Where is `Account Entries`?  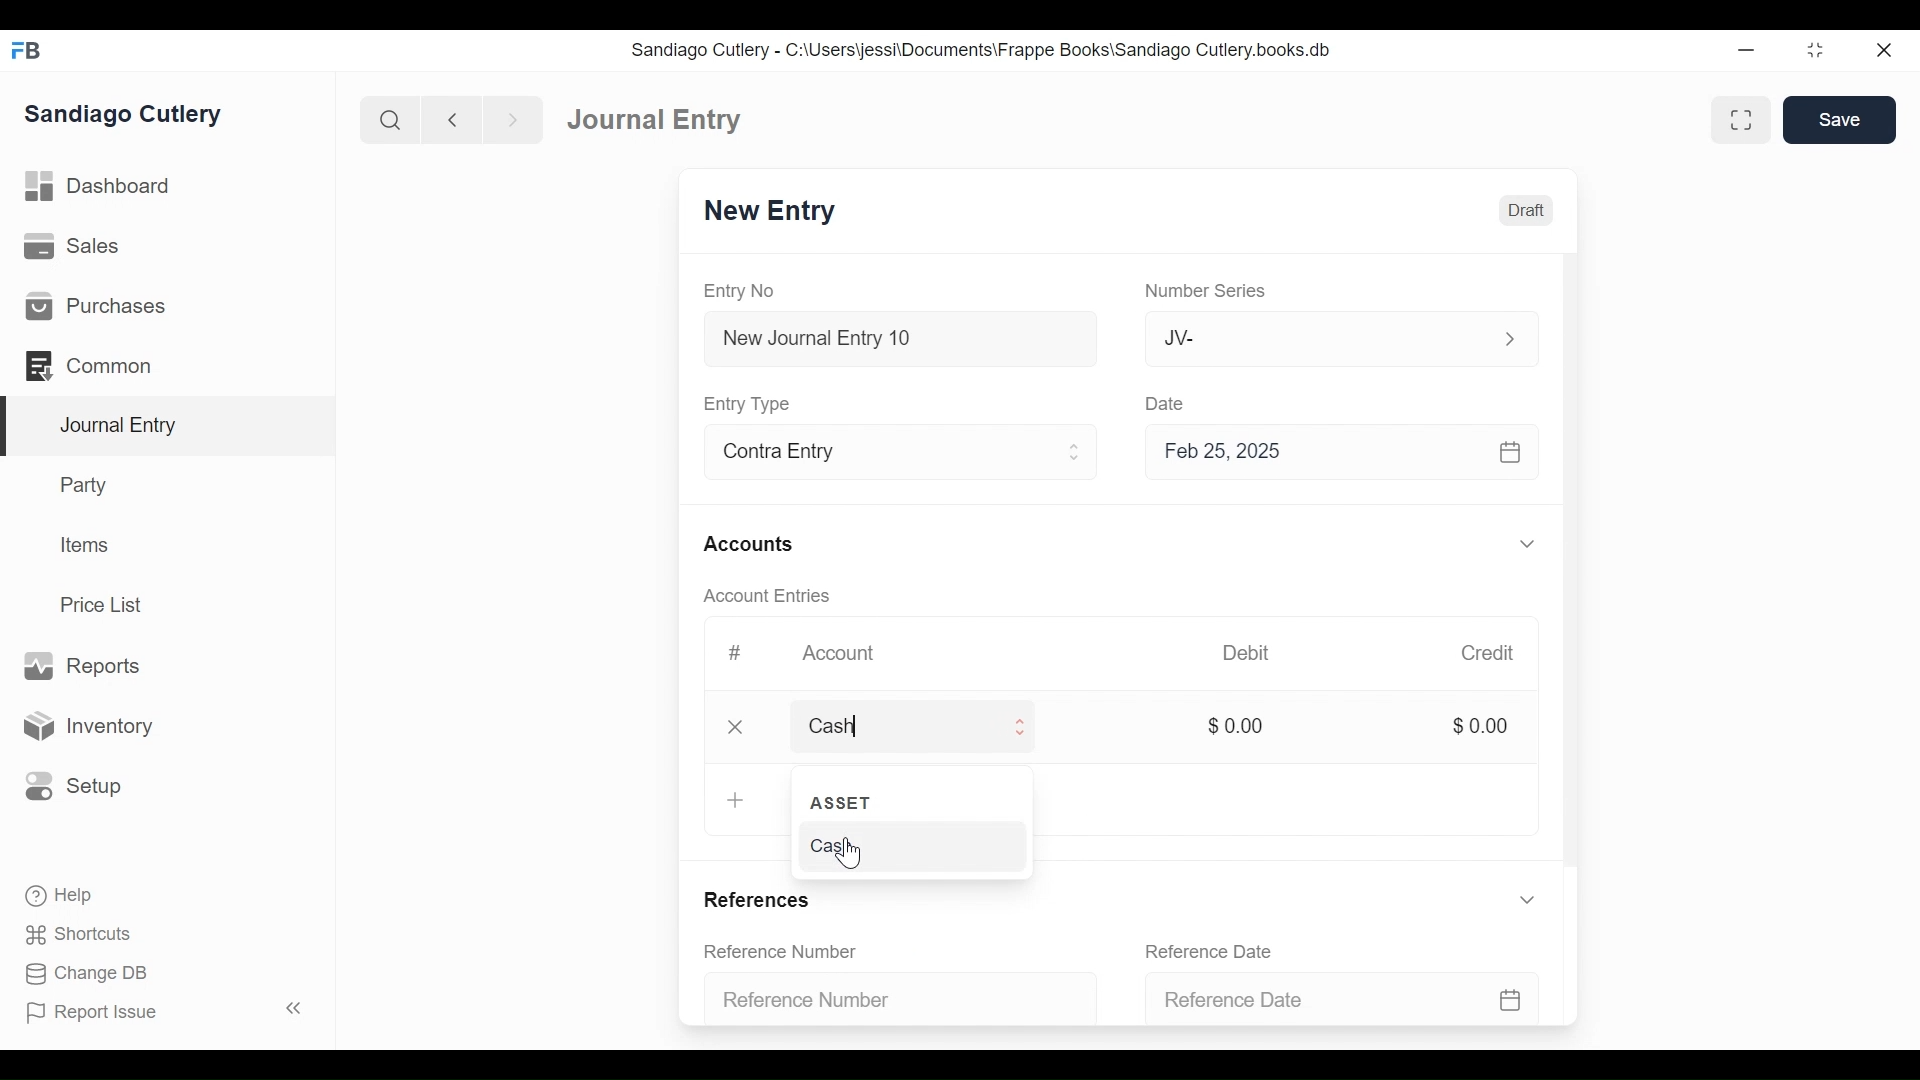
Account Entries is located at coordinates (775, 596).